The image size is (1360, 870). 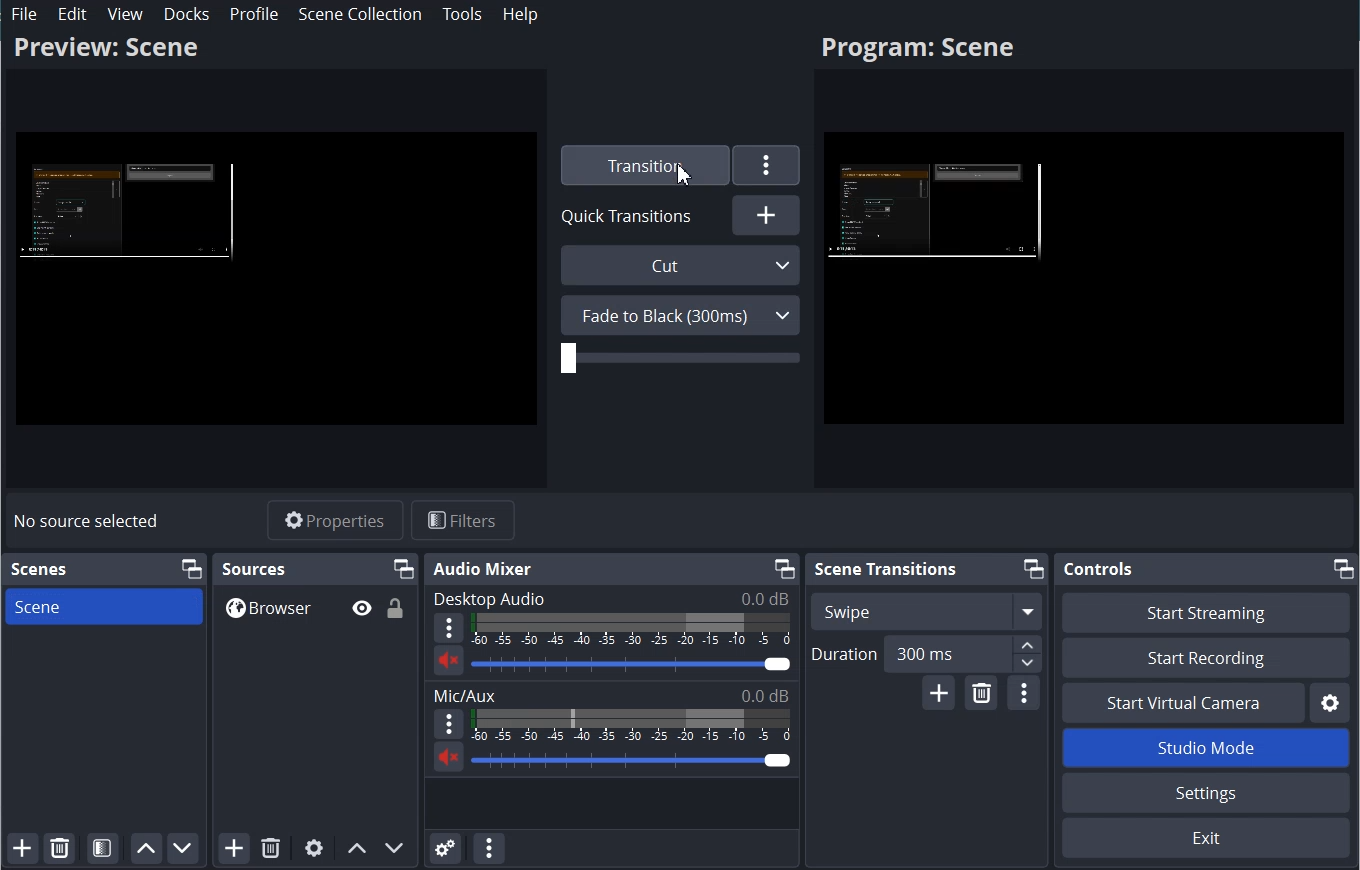 I want to click on Add, so click(x=766, y=214).